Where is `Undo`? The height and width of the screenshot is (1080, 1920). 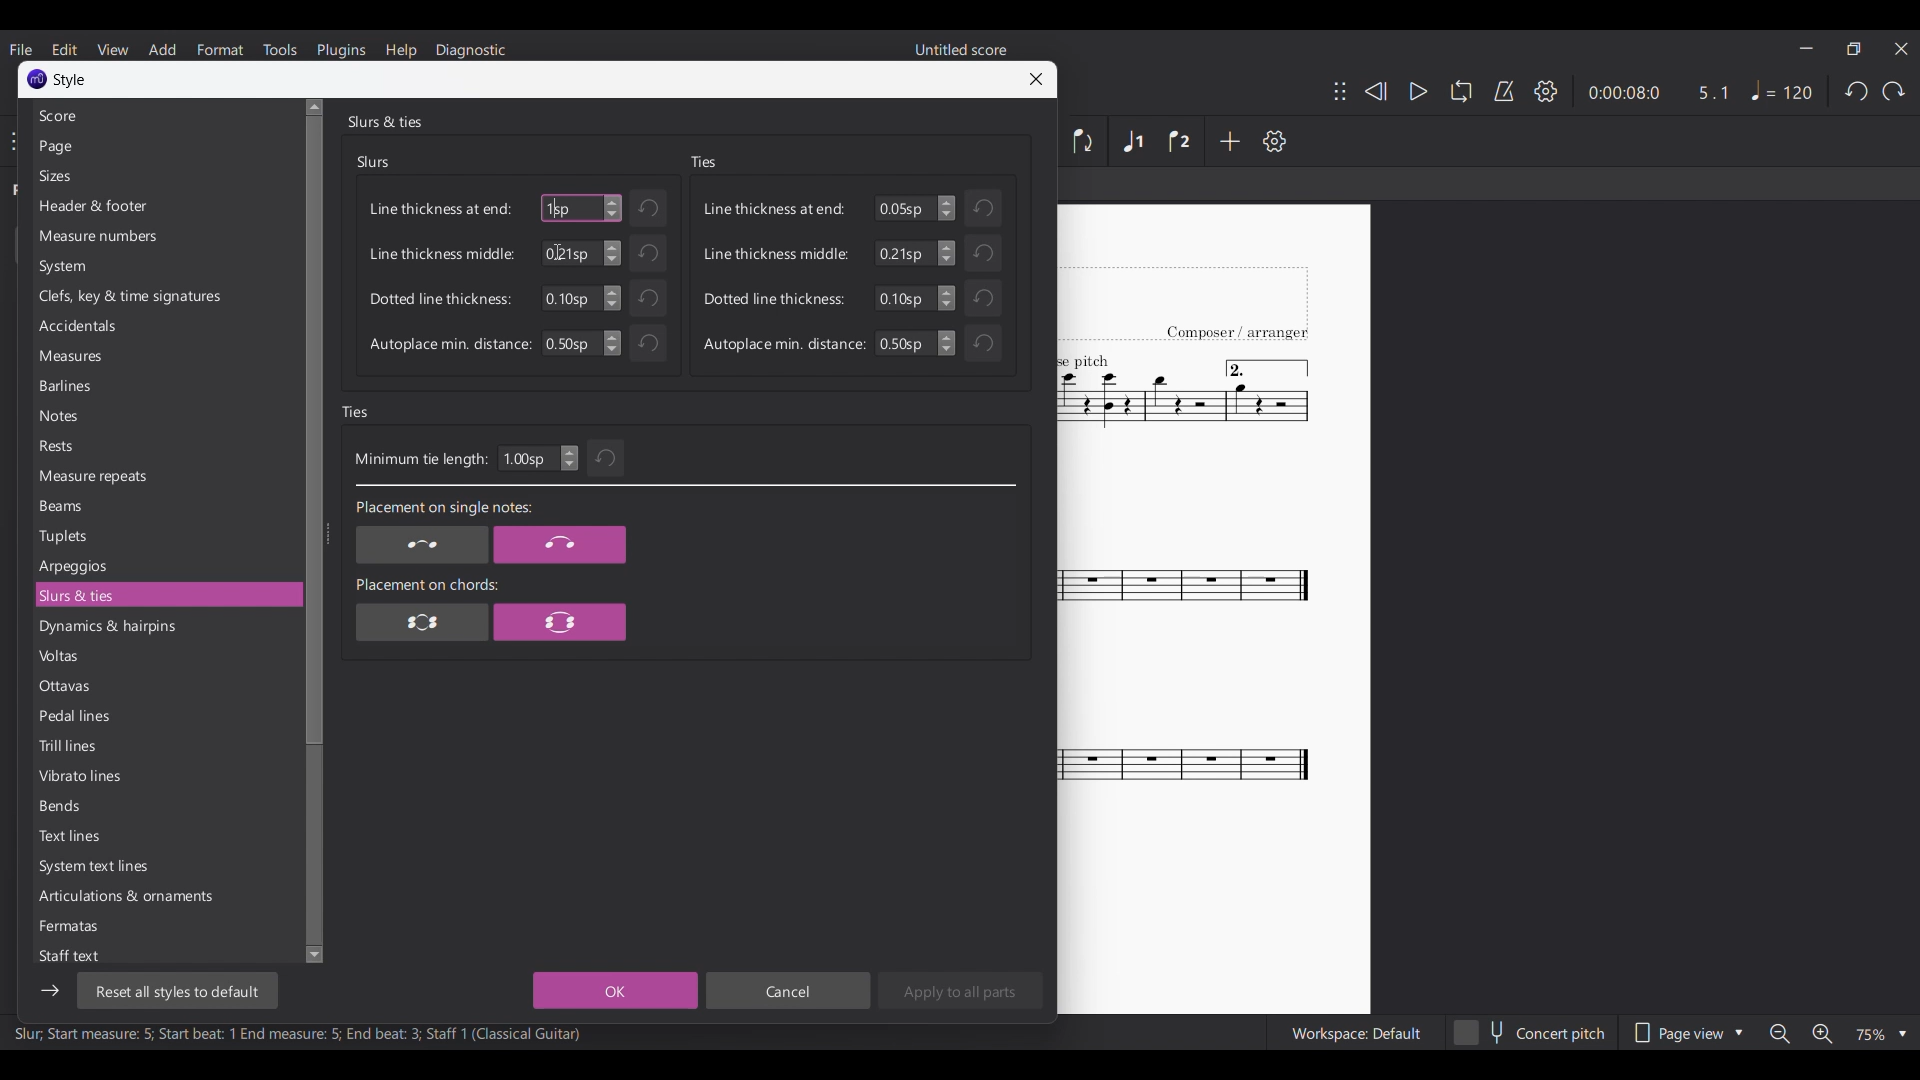 Undo is located at coordinates (983, 252).